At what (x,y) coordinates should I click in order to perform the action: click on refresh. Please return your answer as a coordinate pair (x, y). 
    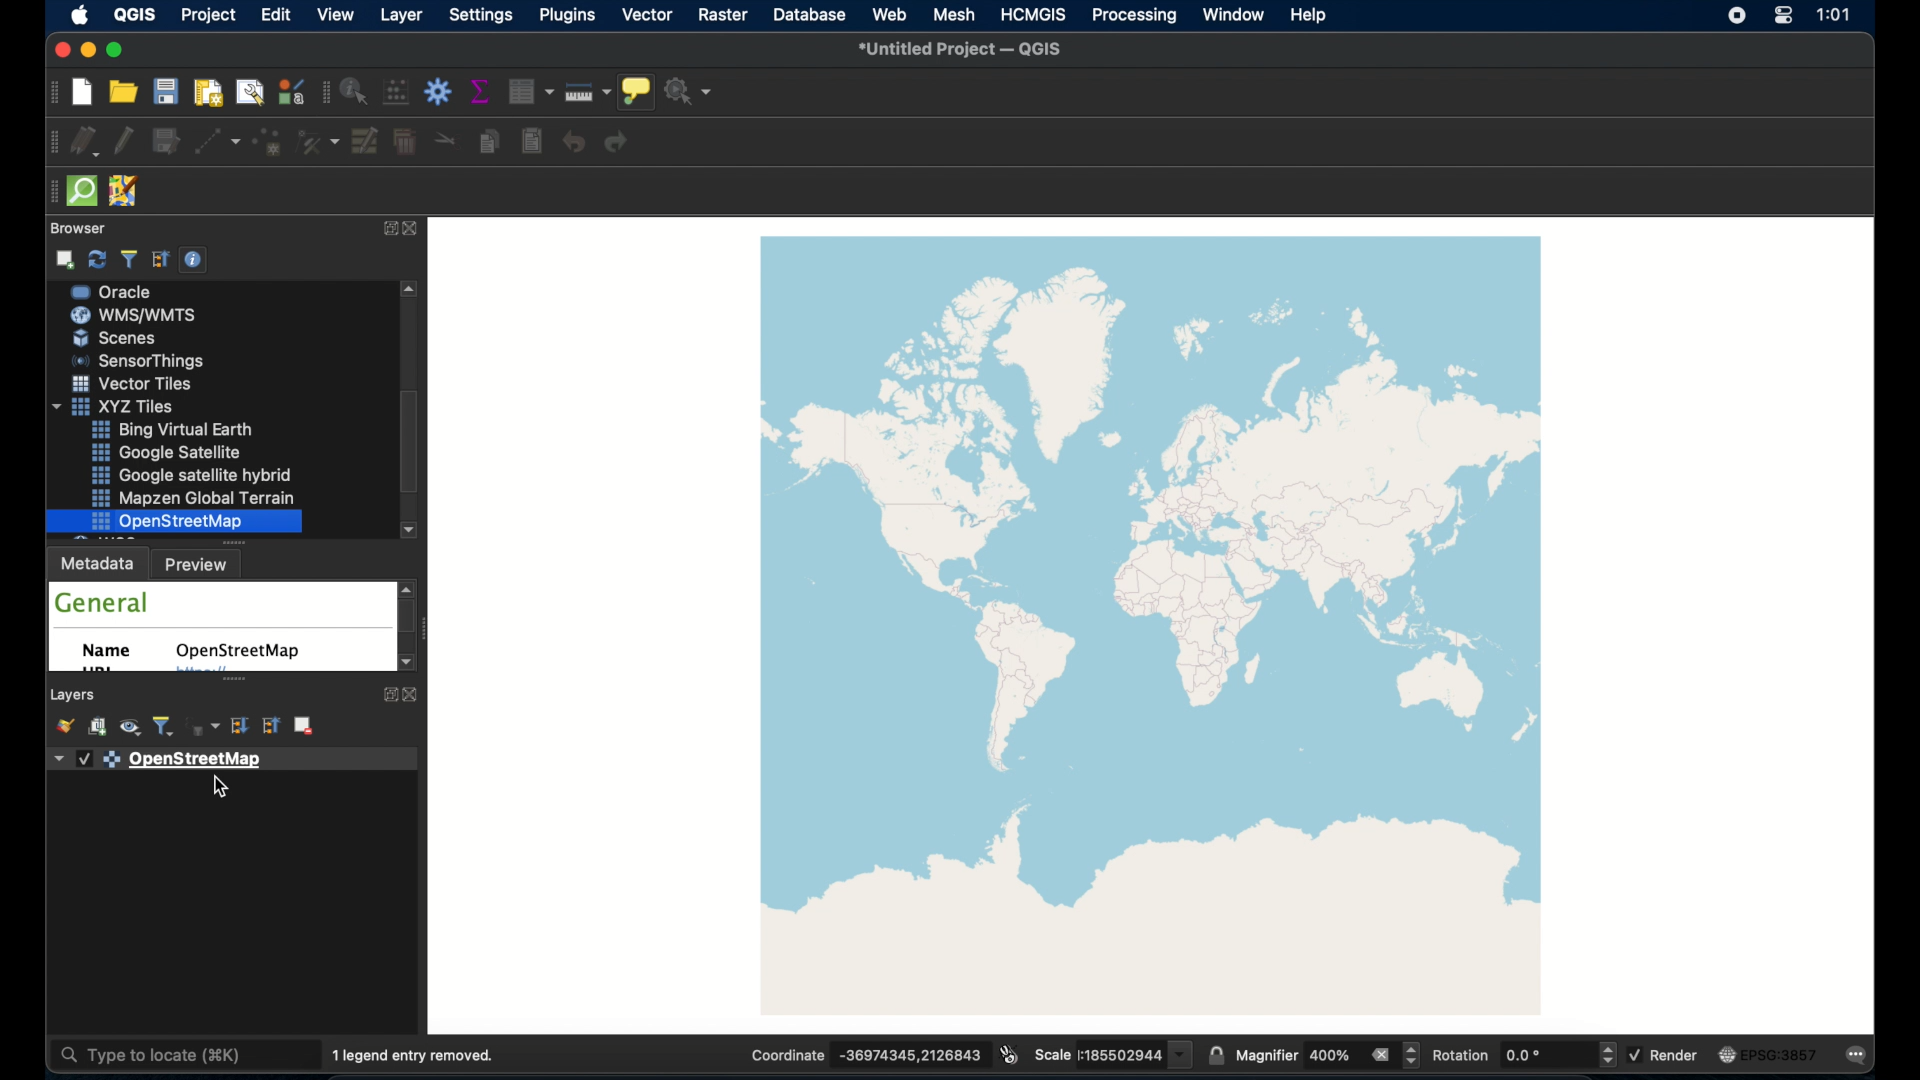
    Looking at the image, I should click on (99, 260).